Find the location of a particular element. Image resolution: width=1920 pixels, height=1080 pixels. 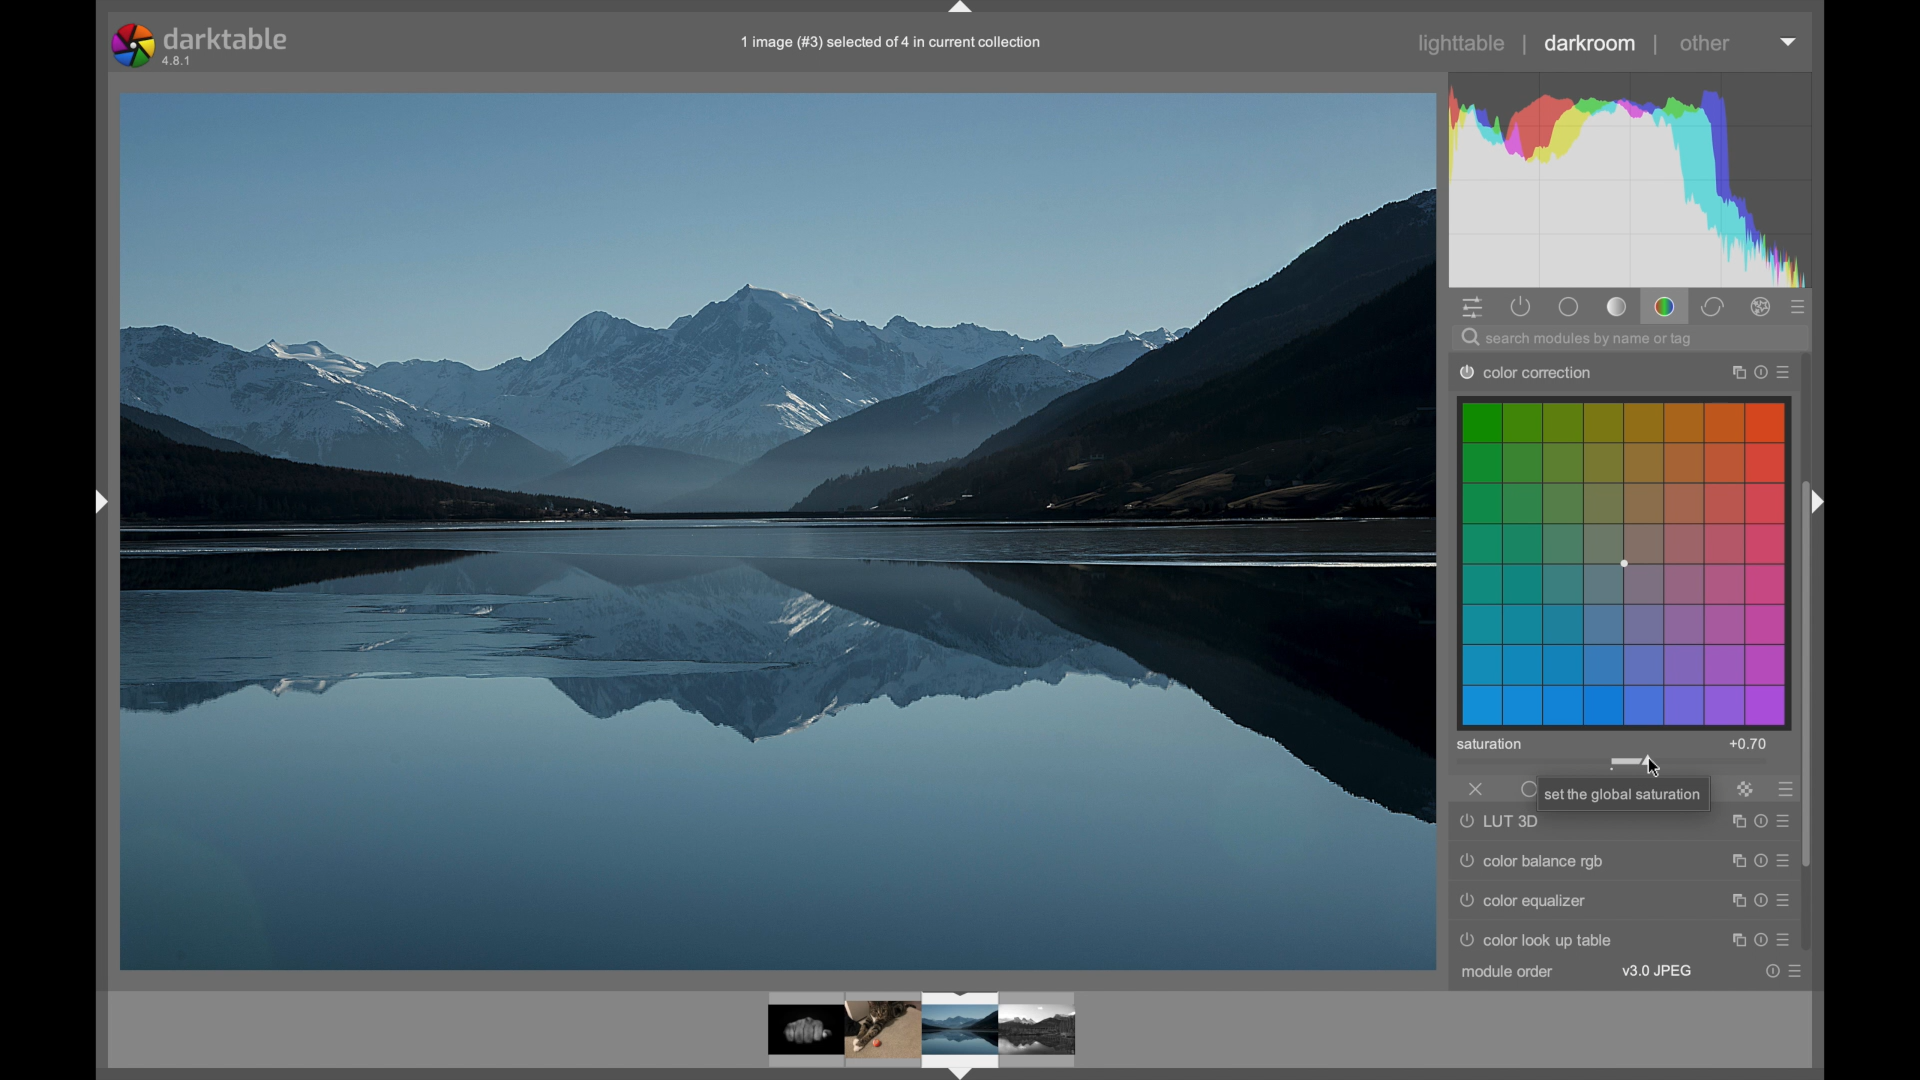

show only active module is located at coordinates (1523, 307).